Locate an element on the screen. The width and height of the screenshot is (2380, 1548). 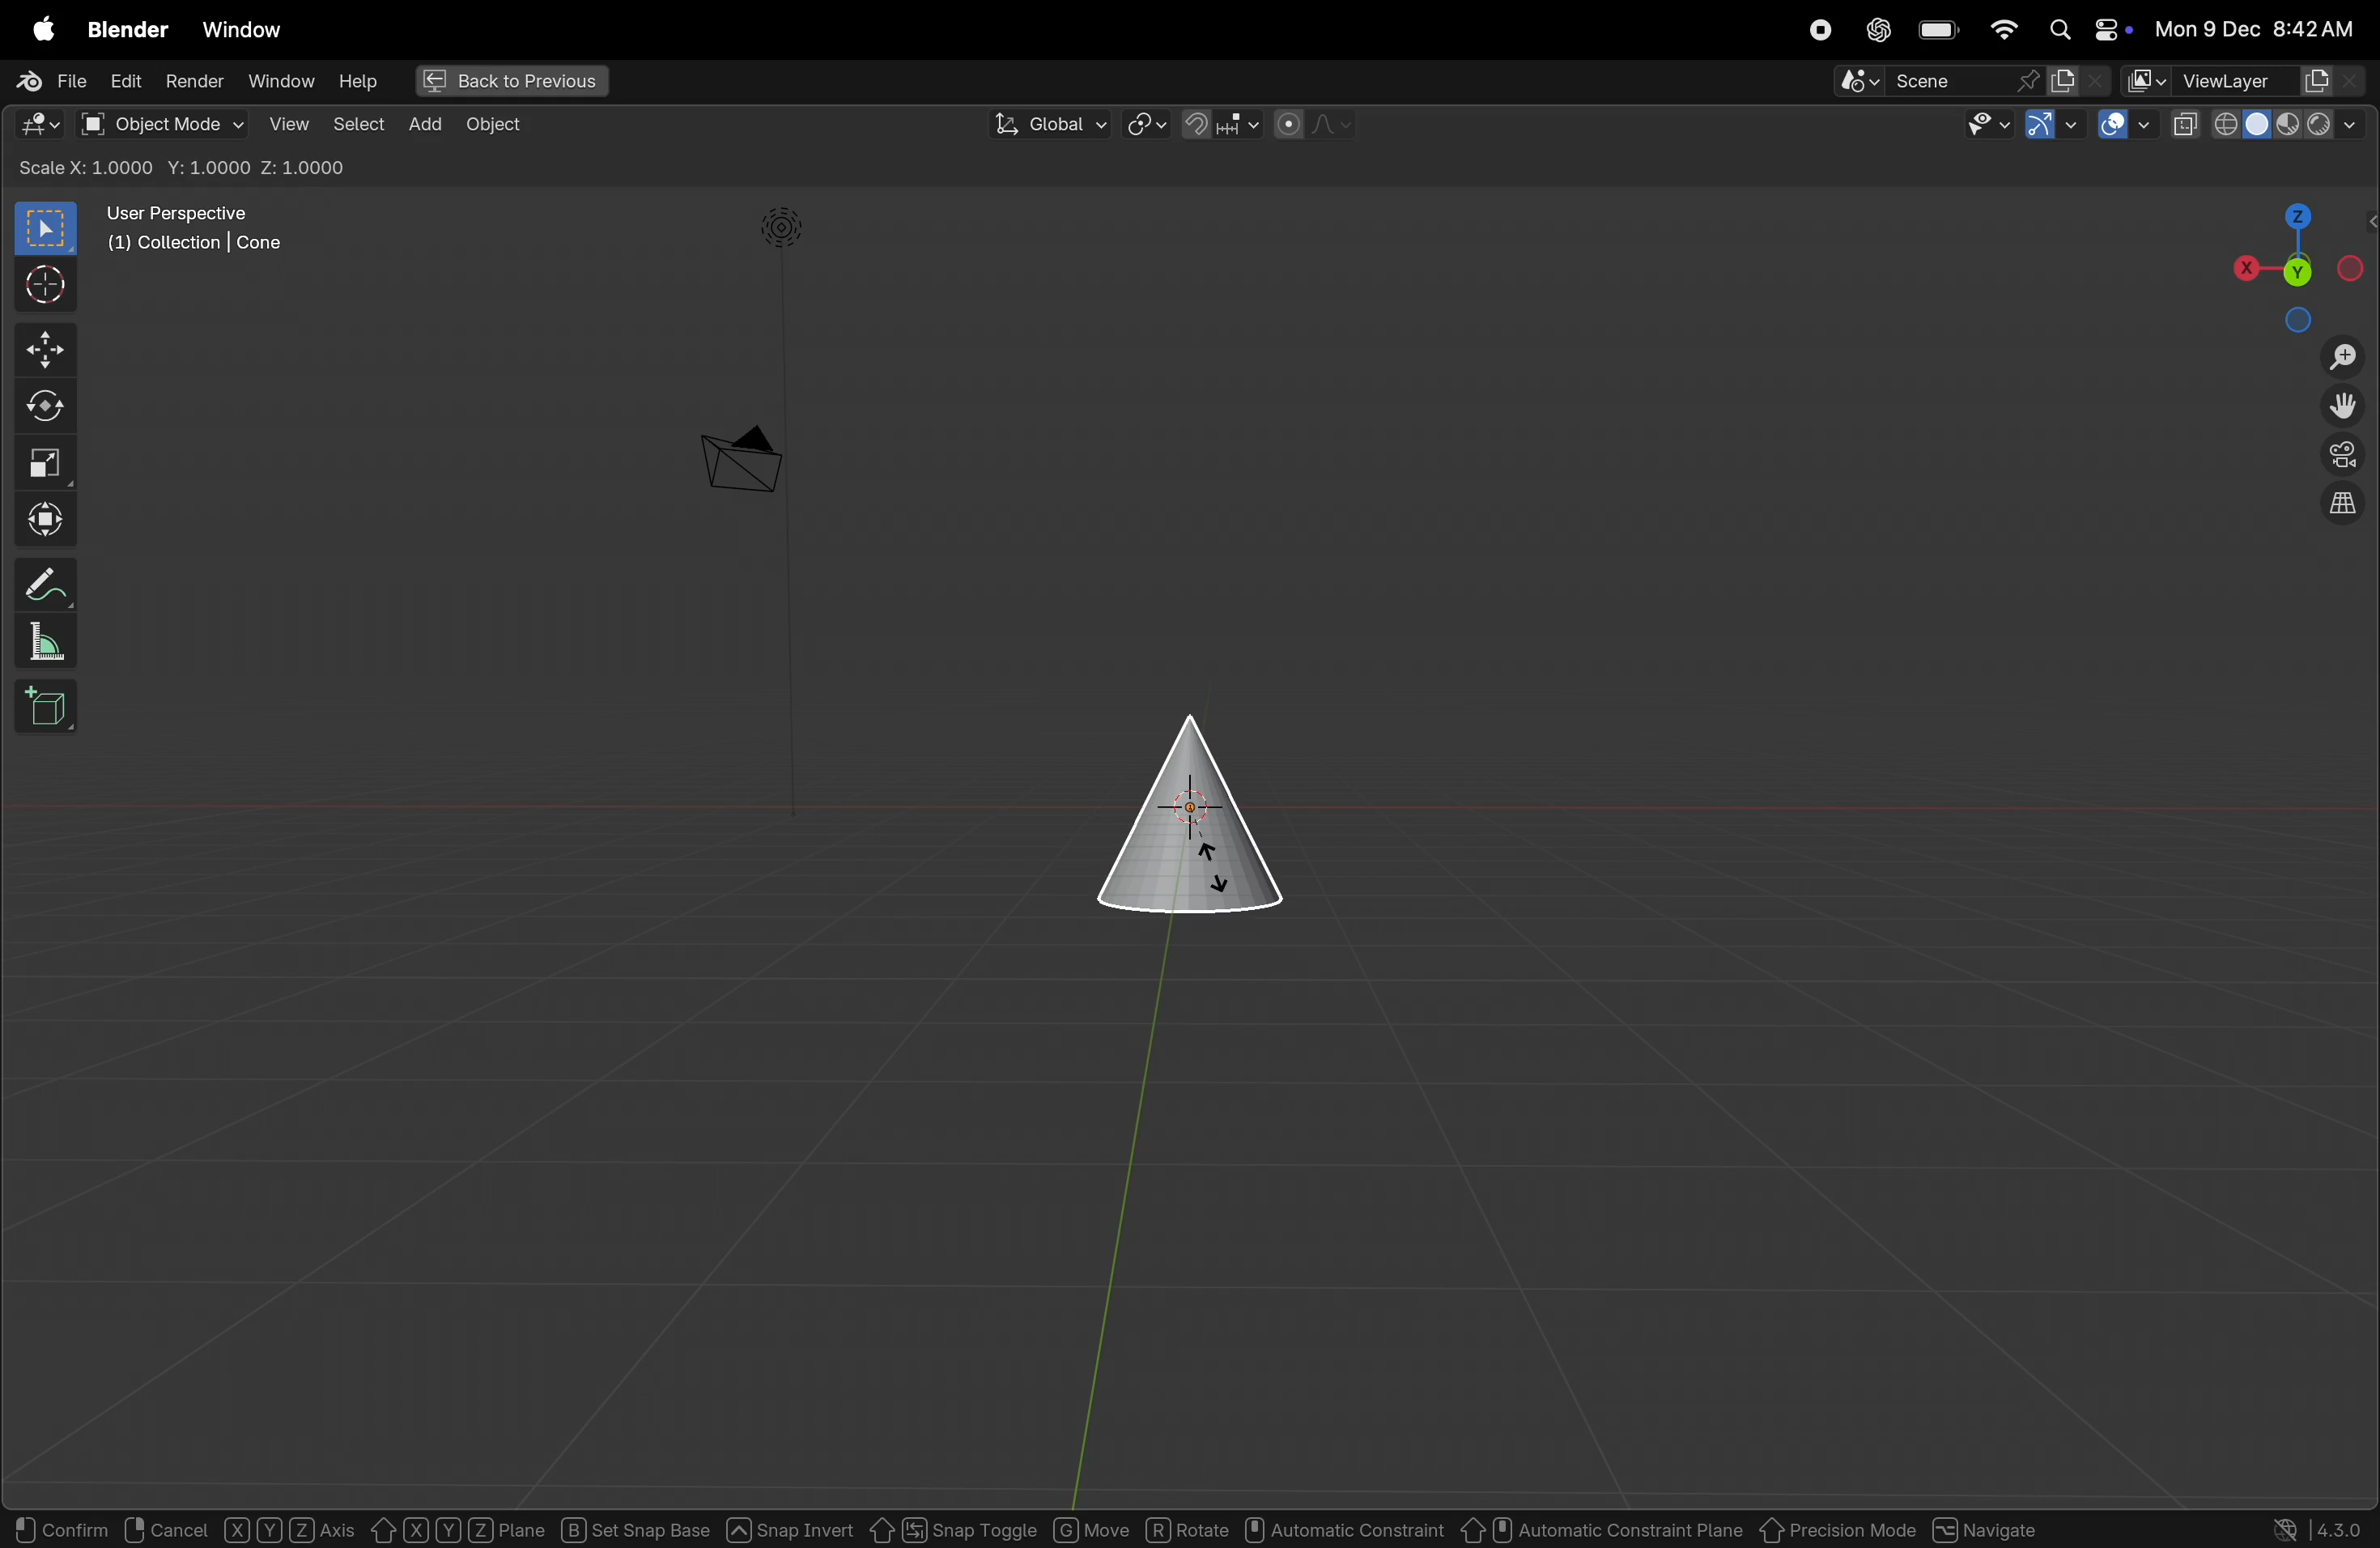
render is located at coordinates (192, 81).